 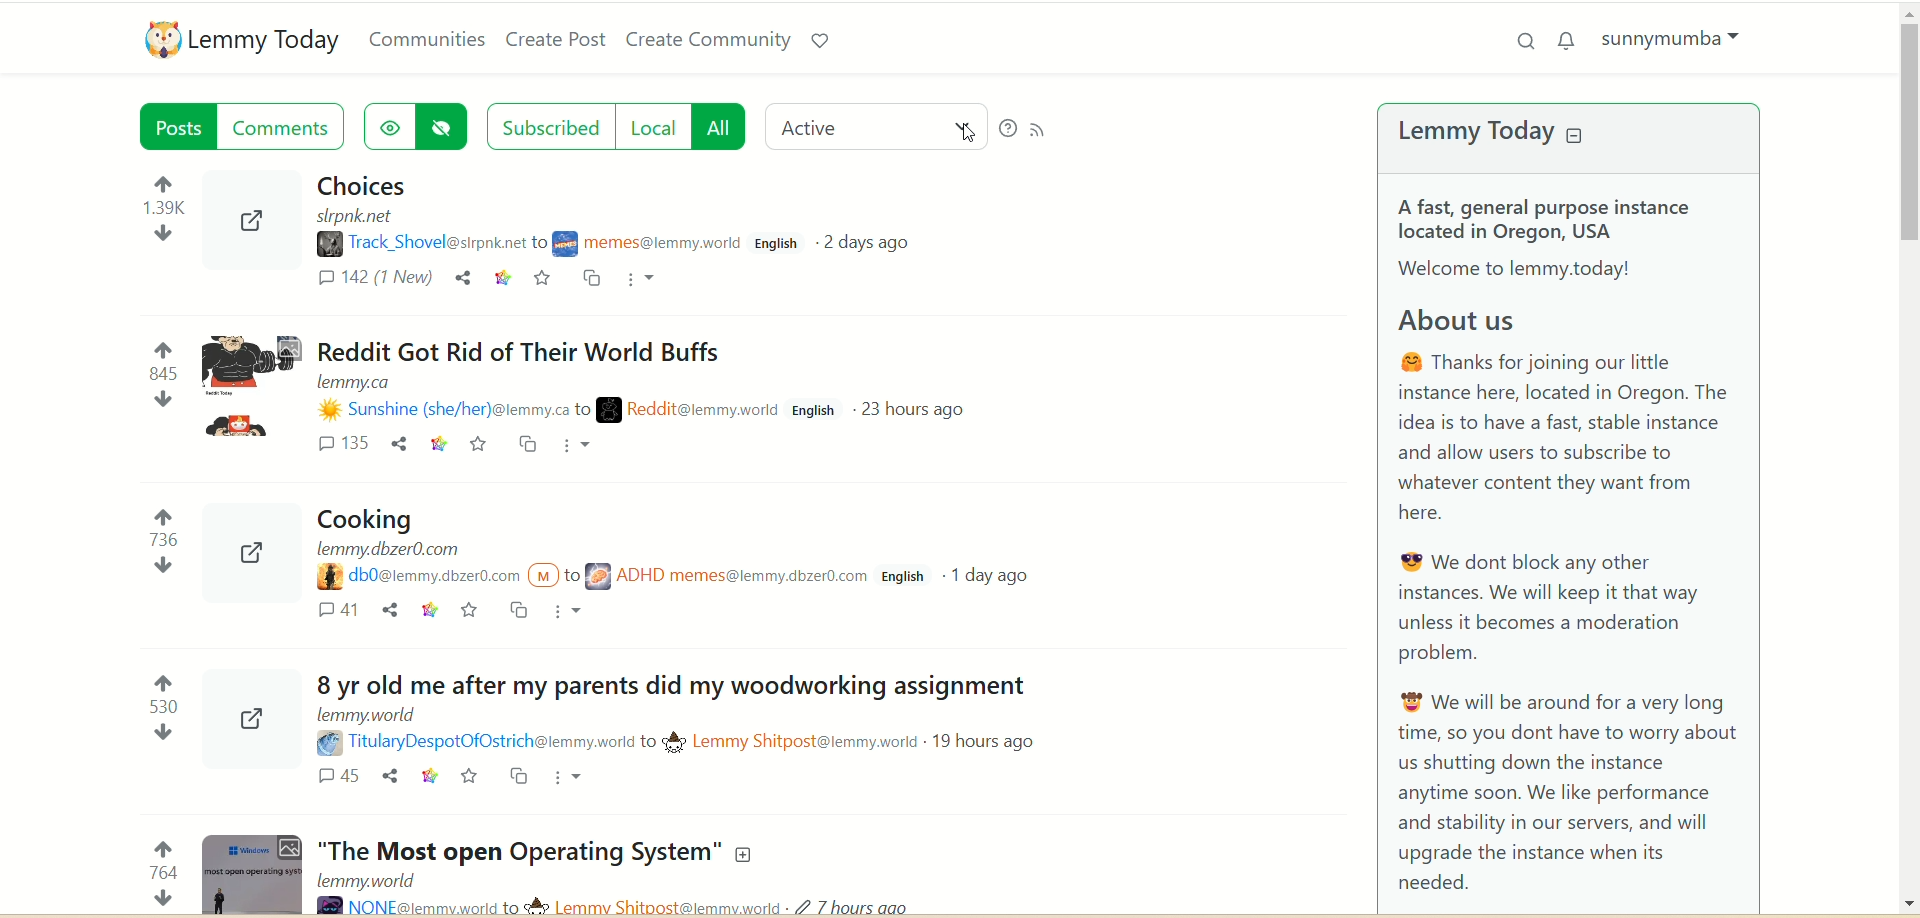 I want to click on more, so click(x=644, y=277).